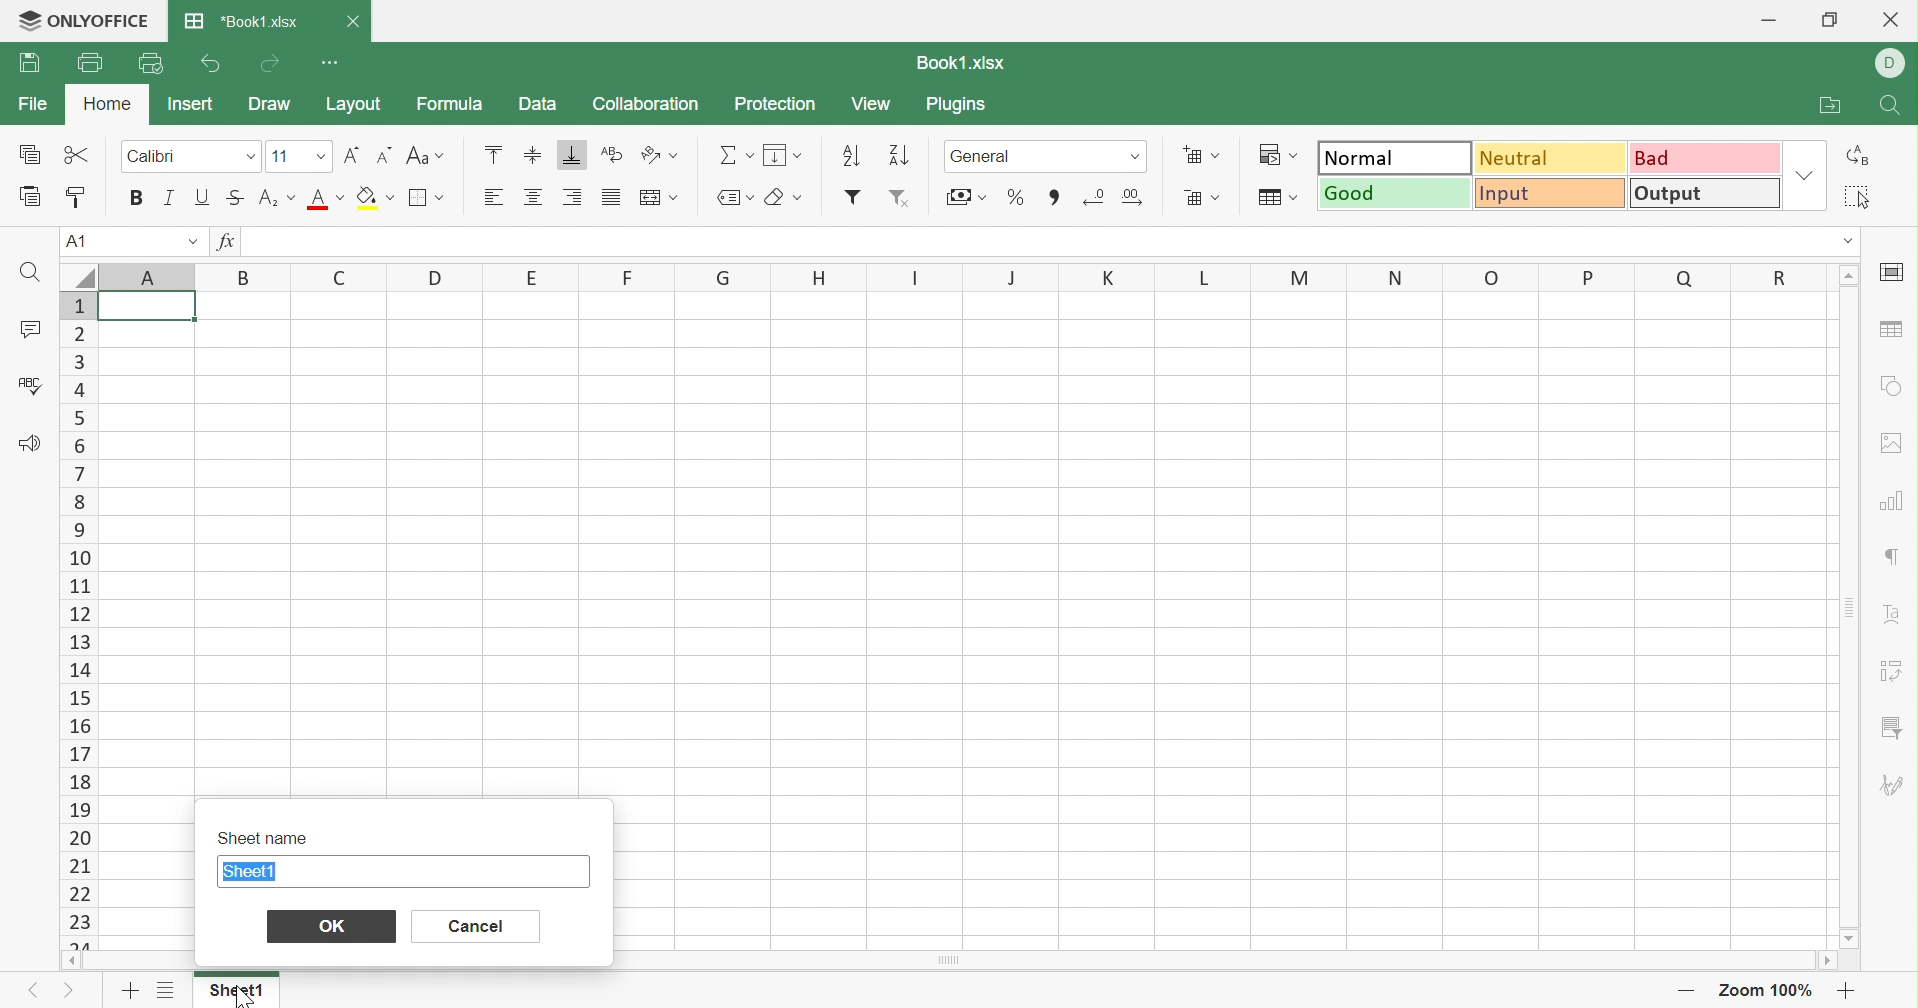  I want to click on Redo, so click(270, 63).